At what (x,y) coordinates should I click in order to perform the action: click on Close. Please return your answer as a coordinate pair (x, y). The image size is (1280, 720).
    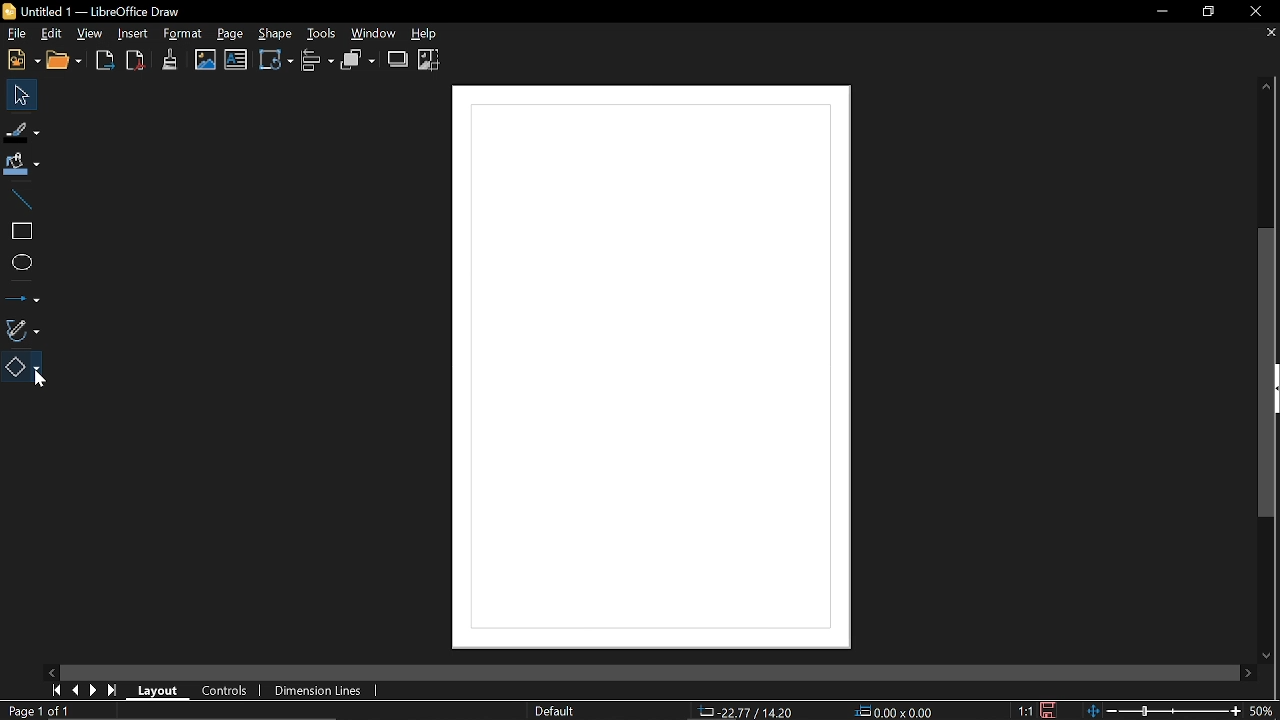
    Looking at the image, I should click on (1254, 13).